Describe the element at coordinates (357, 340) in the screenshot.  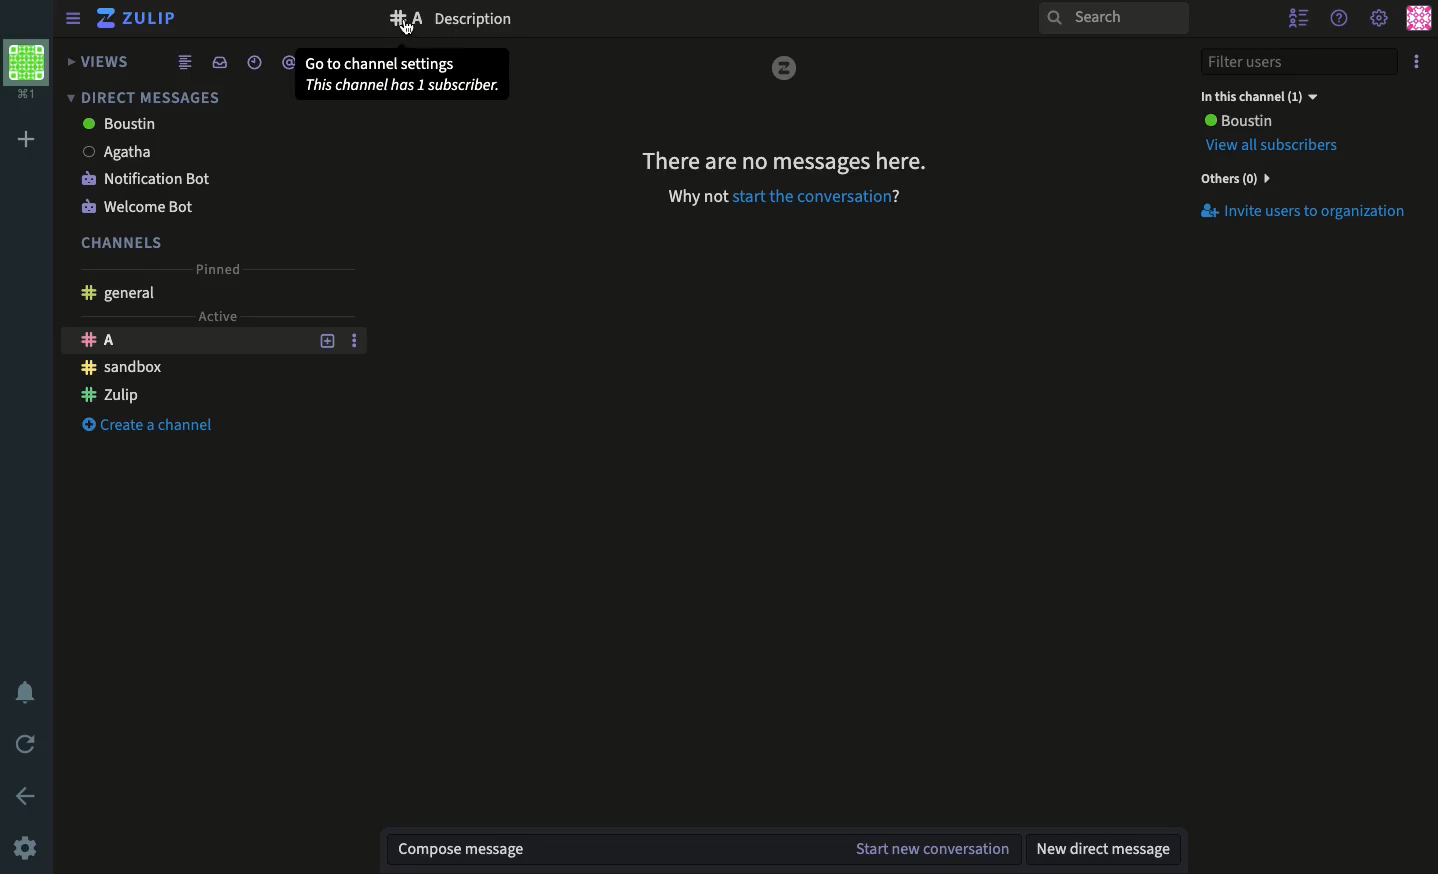
I see `options` at that location.